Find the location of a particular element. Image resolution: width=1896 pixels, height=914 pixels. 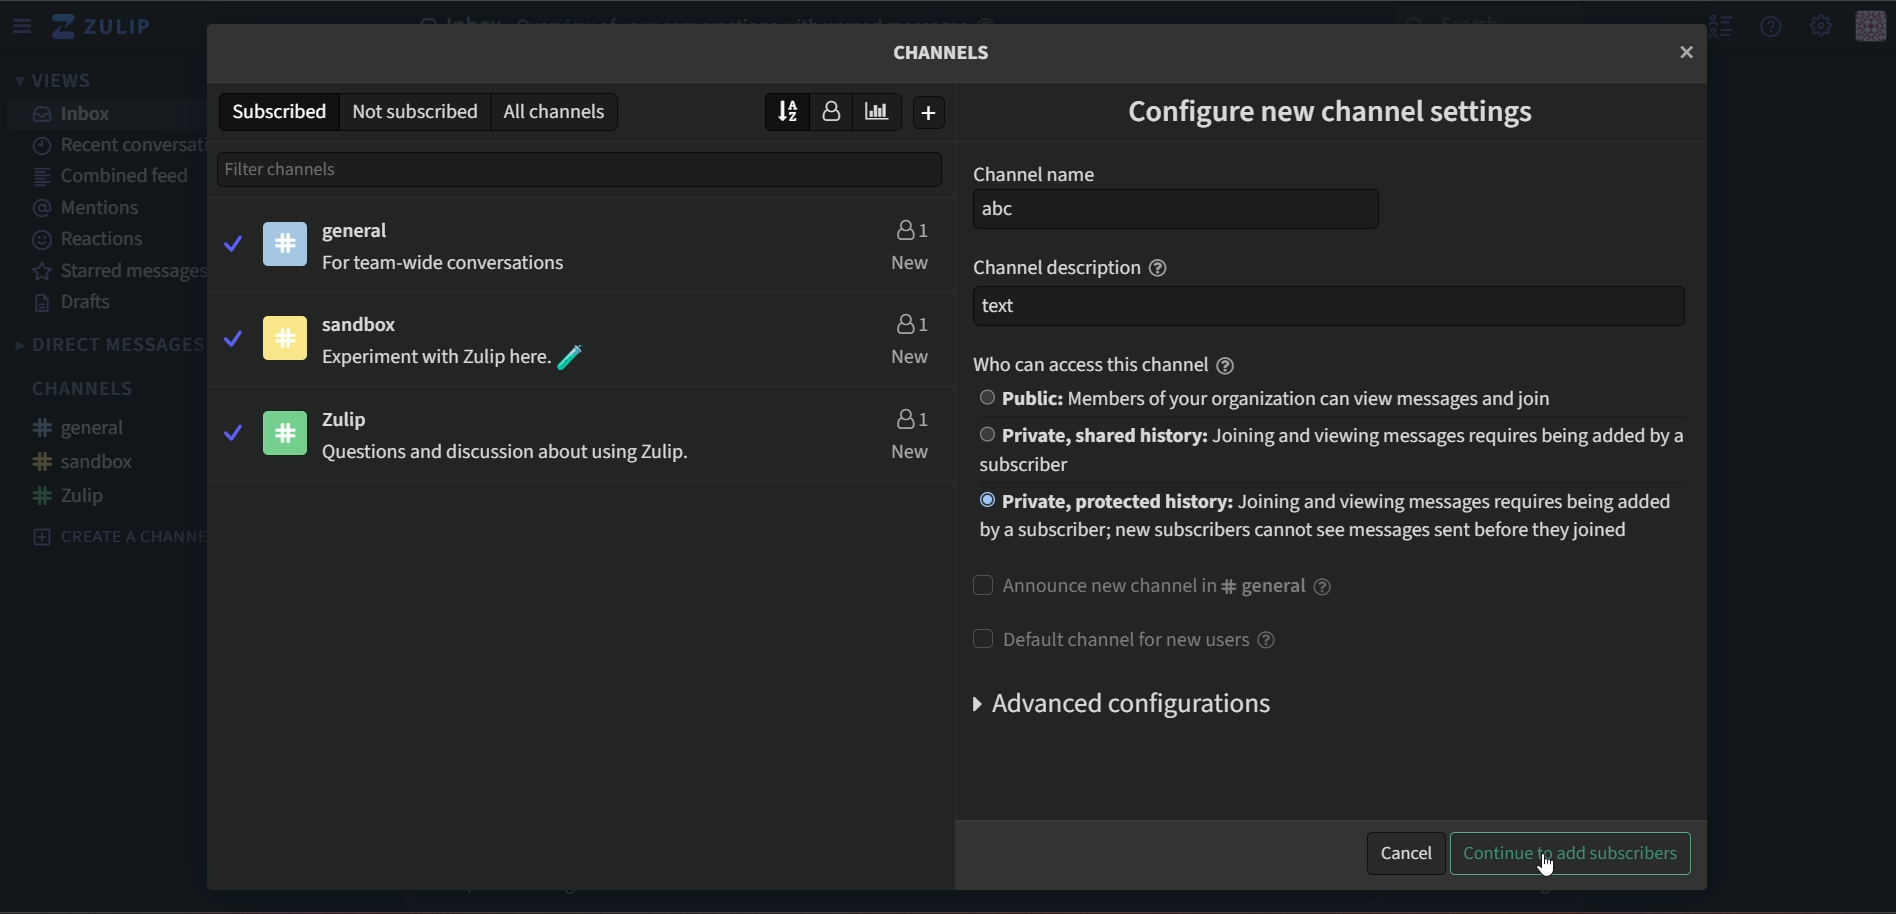

add is located at coordinates (931, 113).